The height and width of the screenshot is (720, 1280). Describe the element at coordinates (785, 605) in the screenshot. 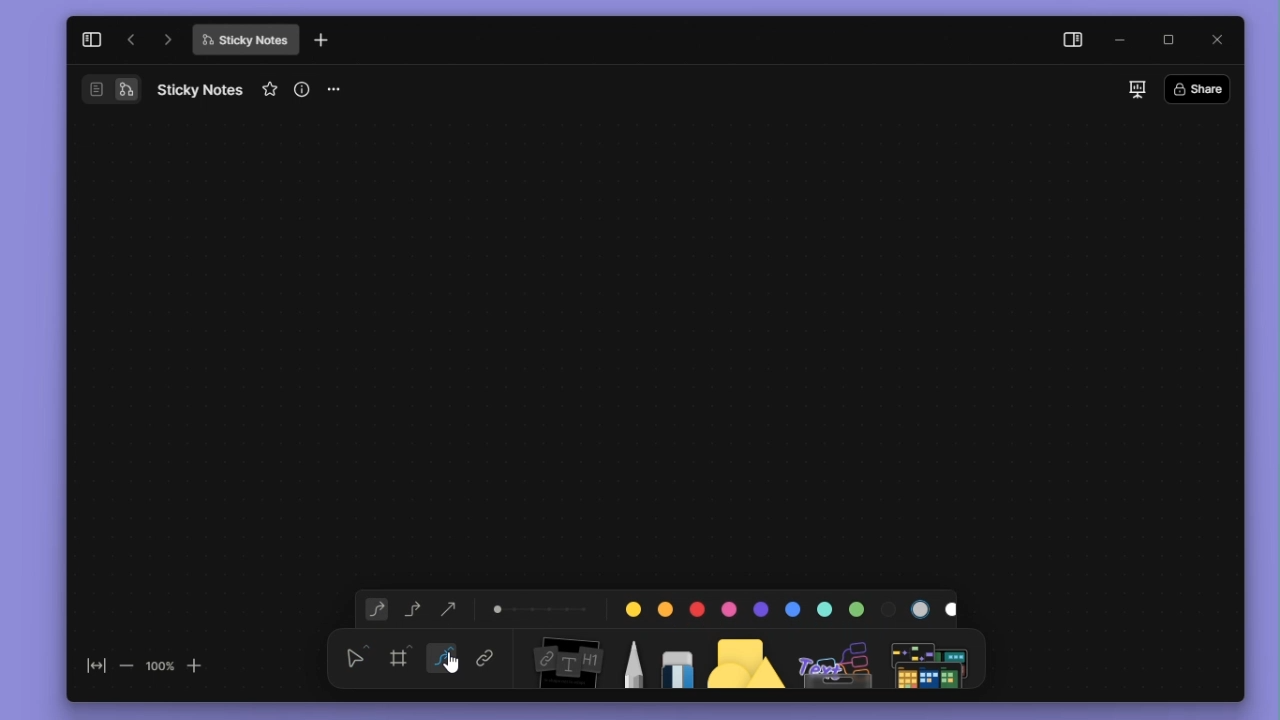

I see `color pallete` at that location.